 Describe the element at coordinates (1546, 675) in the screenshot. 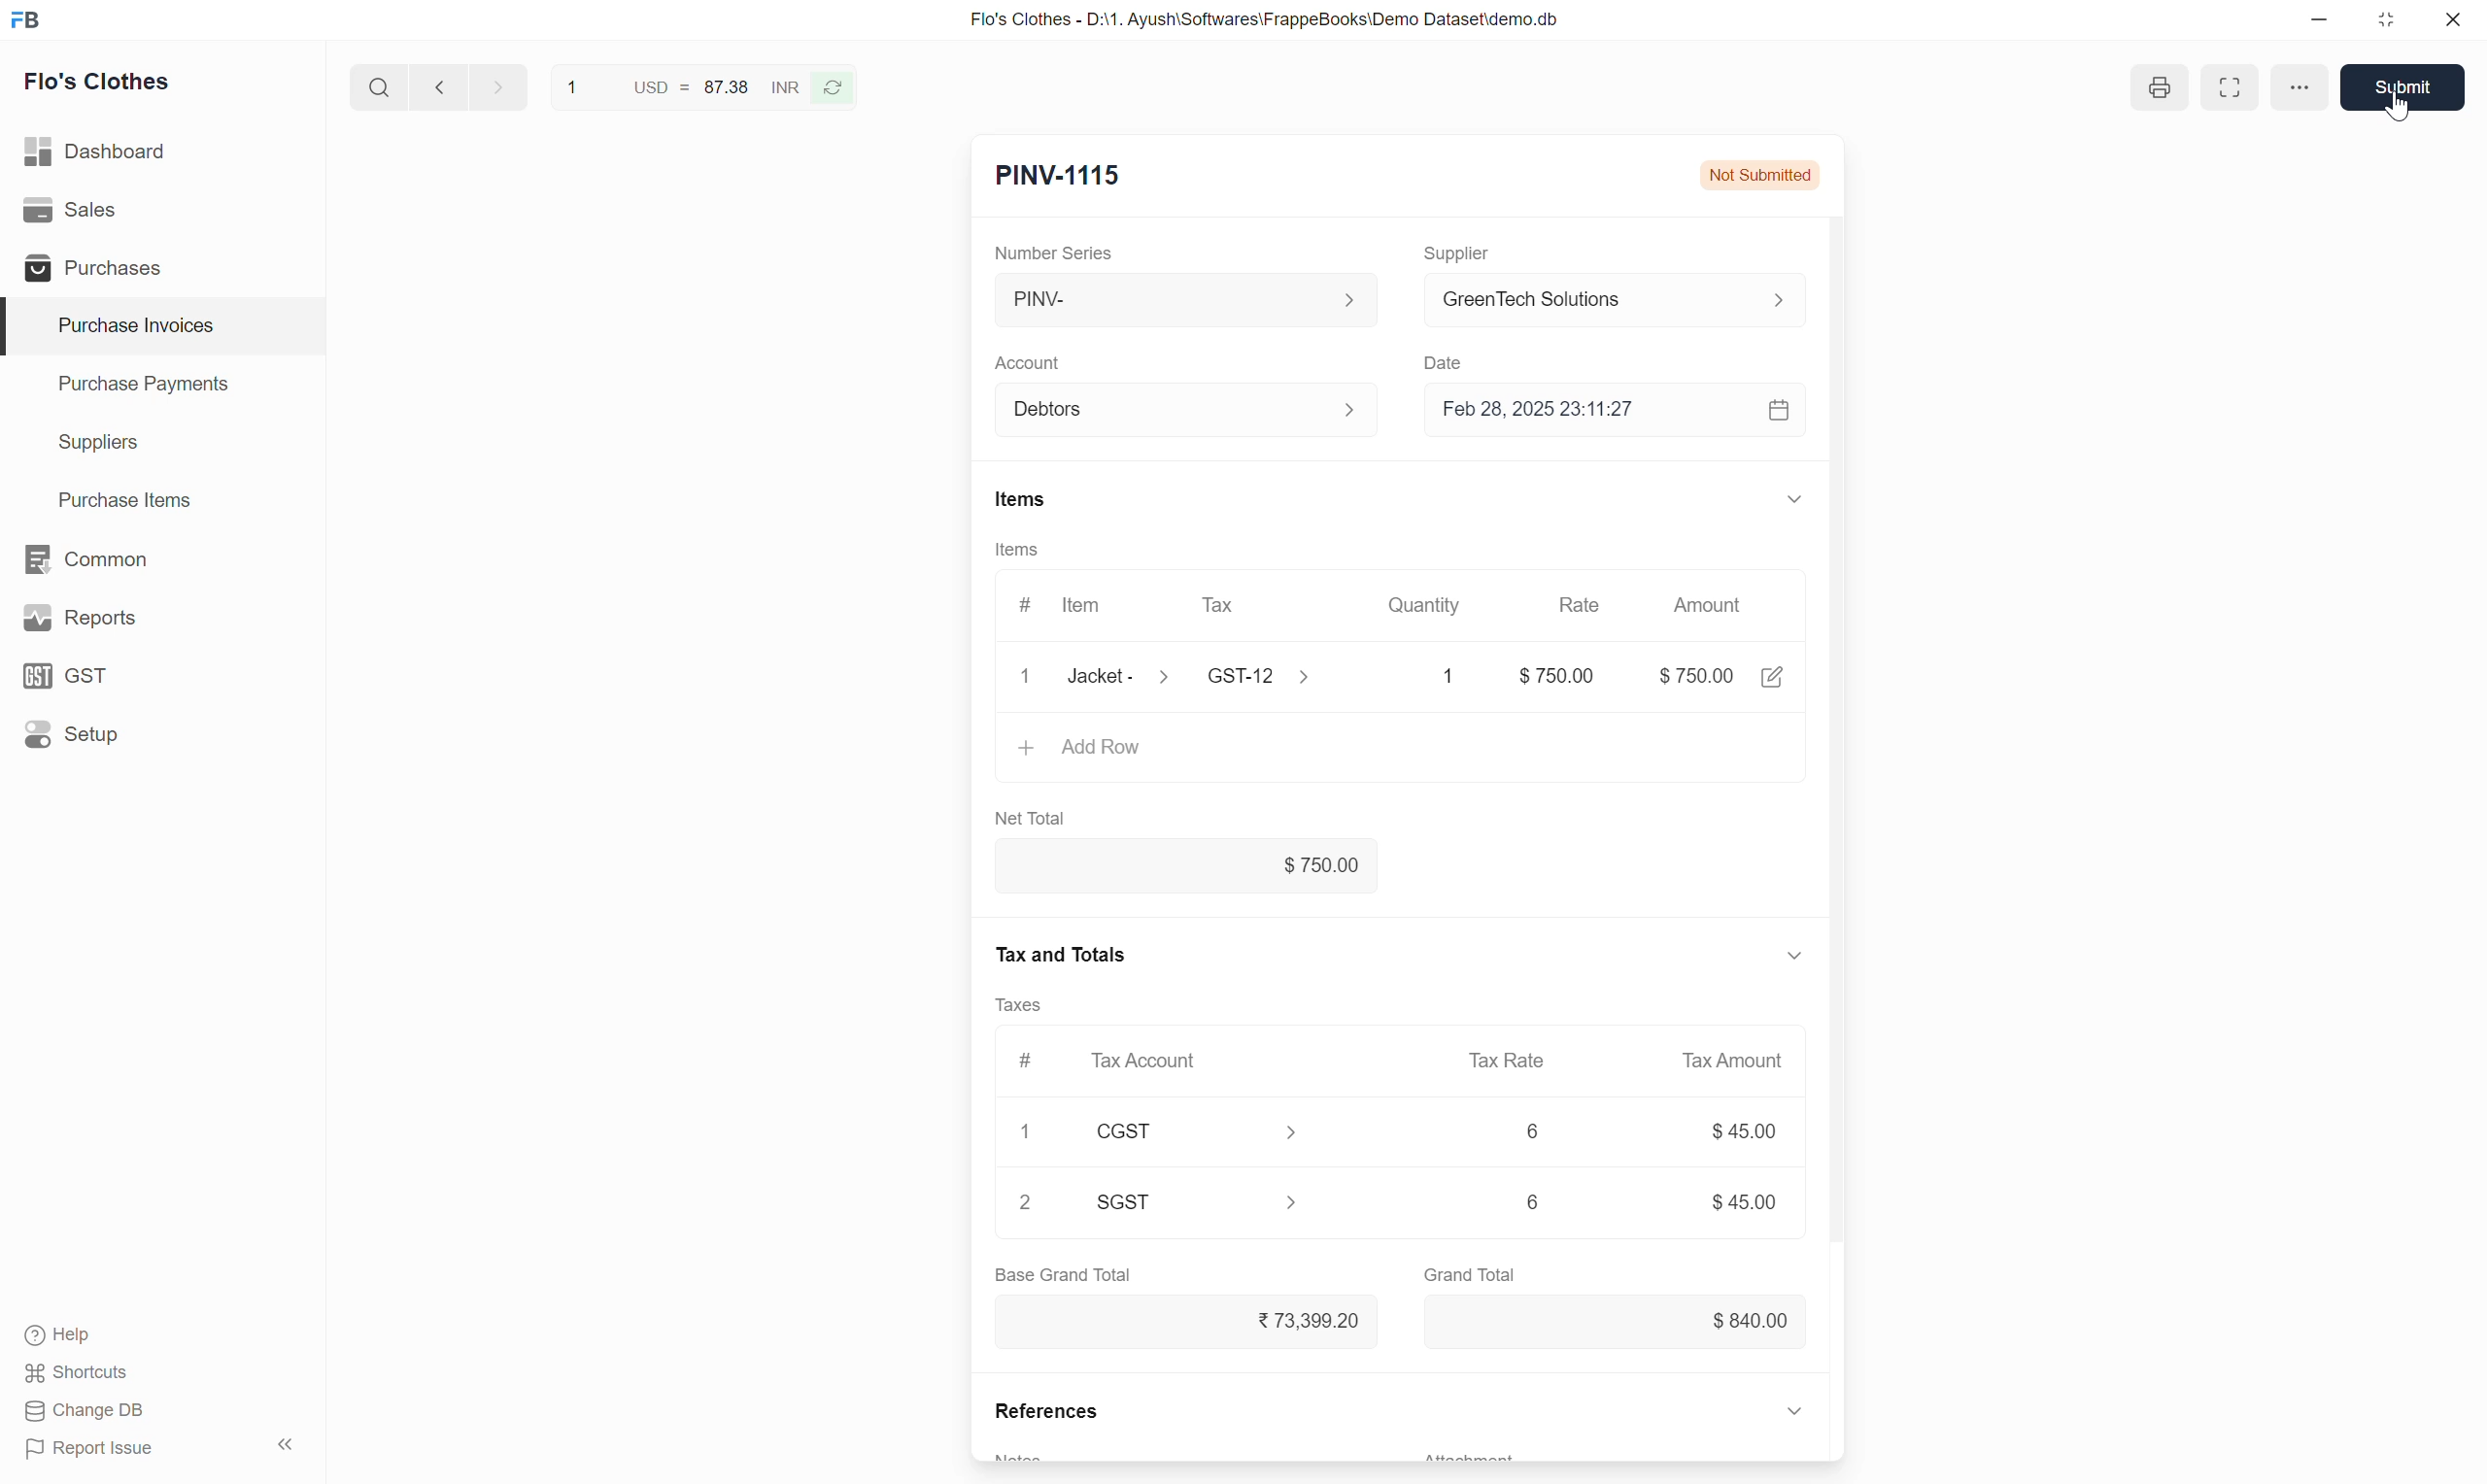

I see `102.99` at that location.